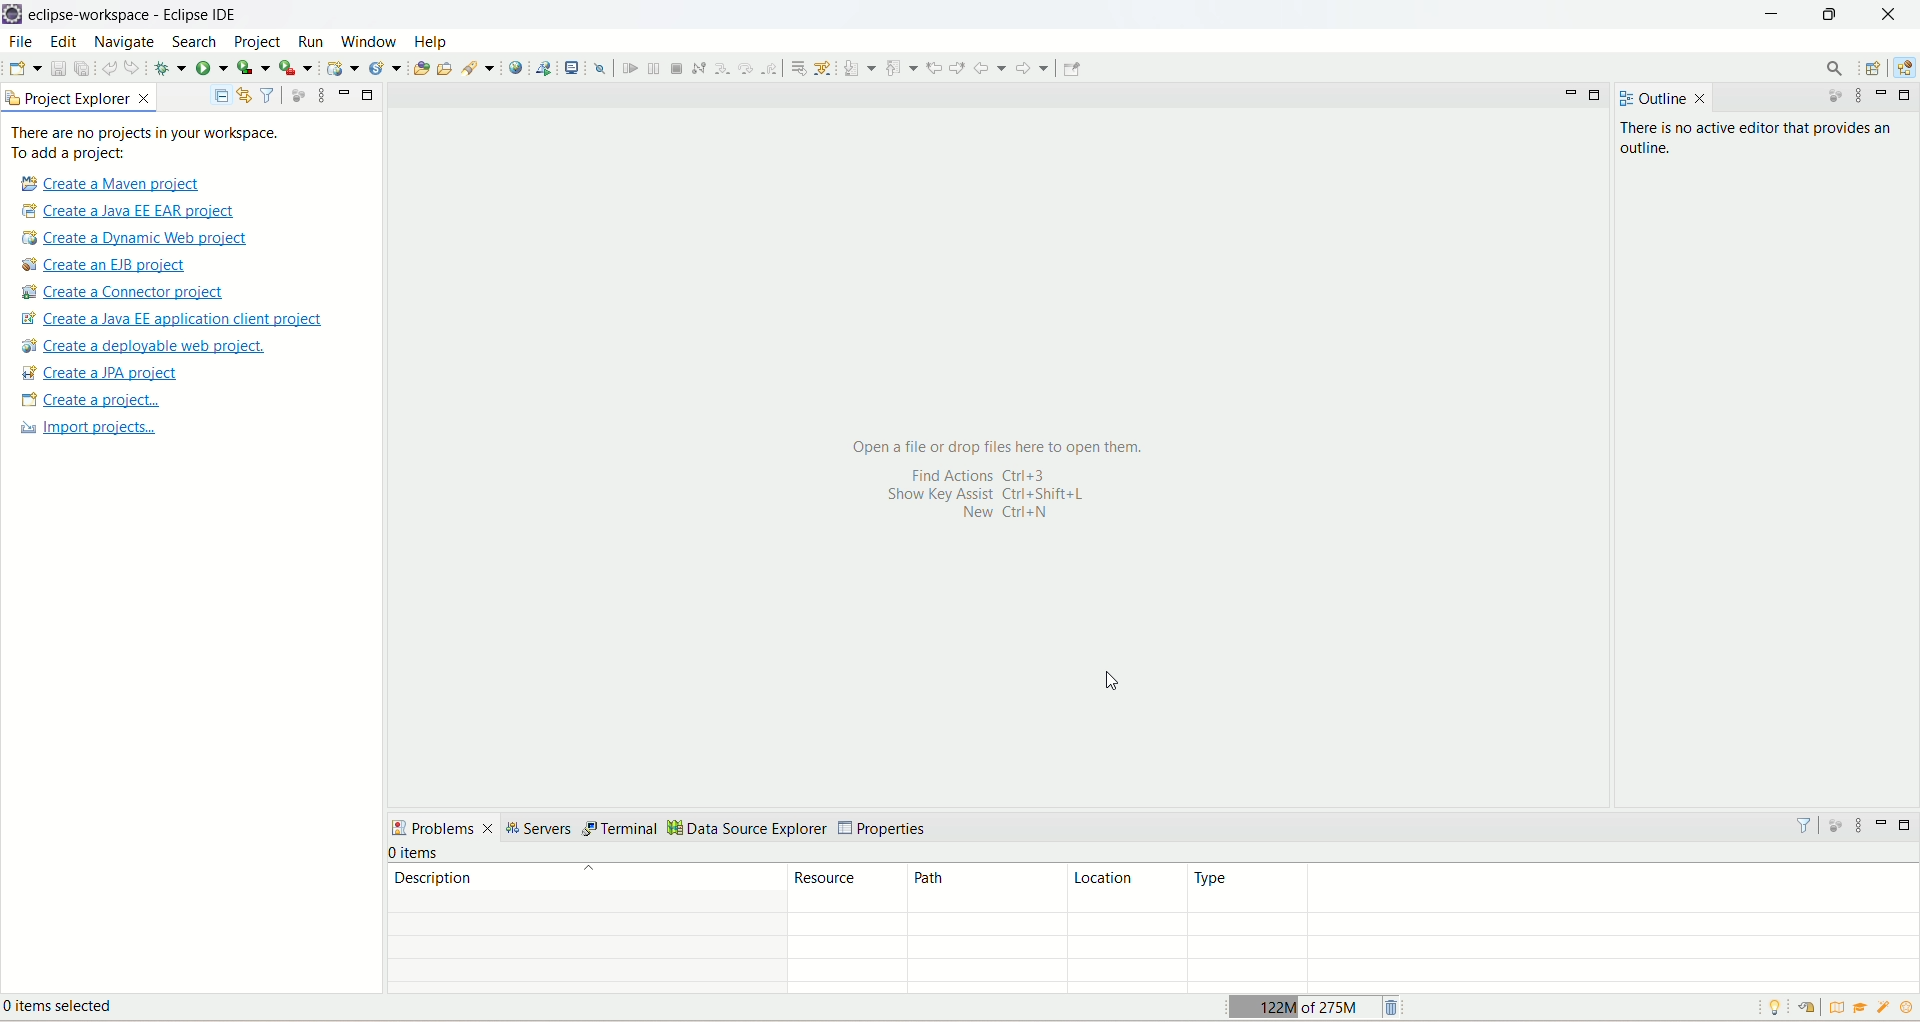  I want to click on tip of the day, so click(1907, 1007).